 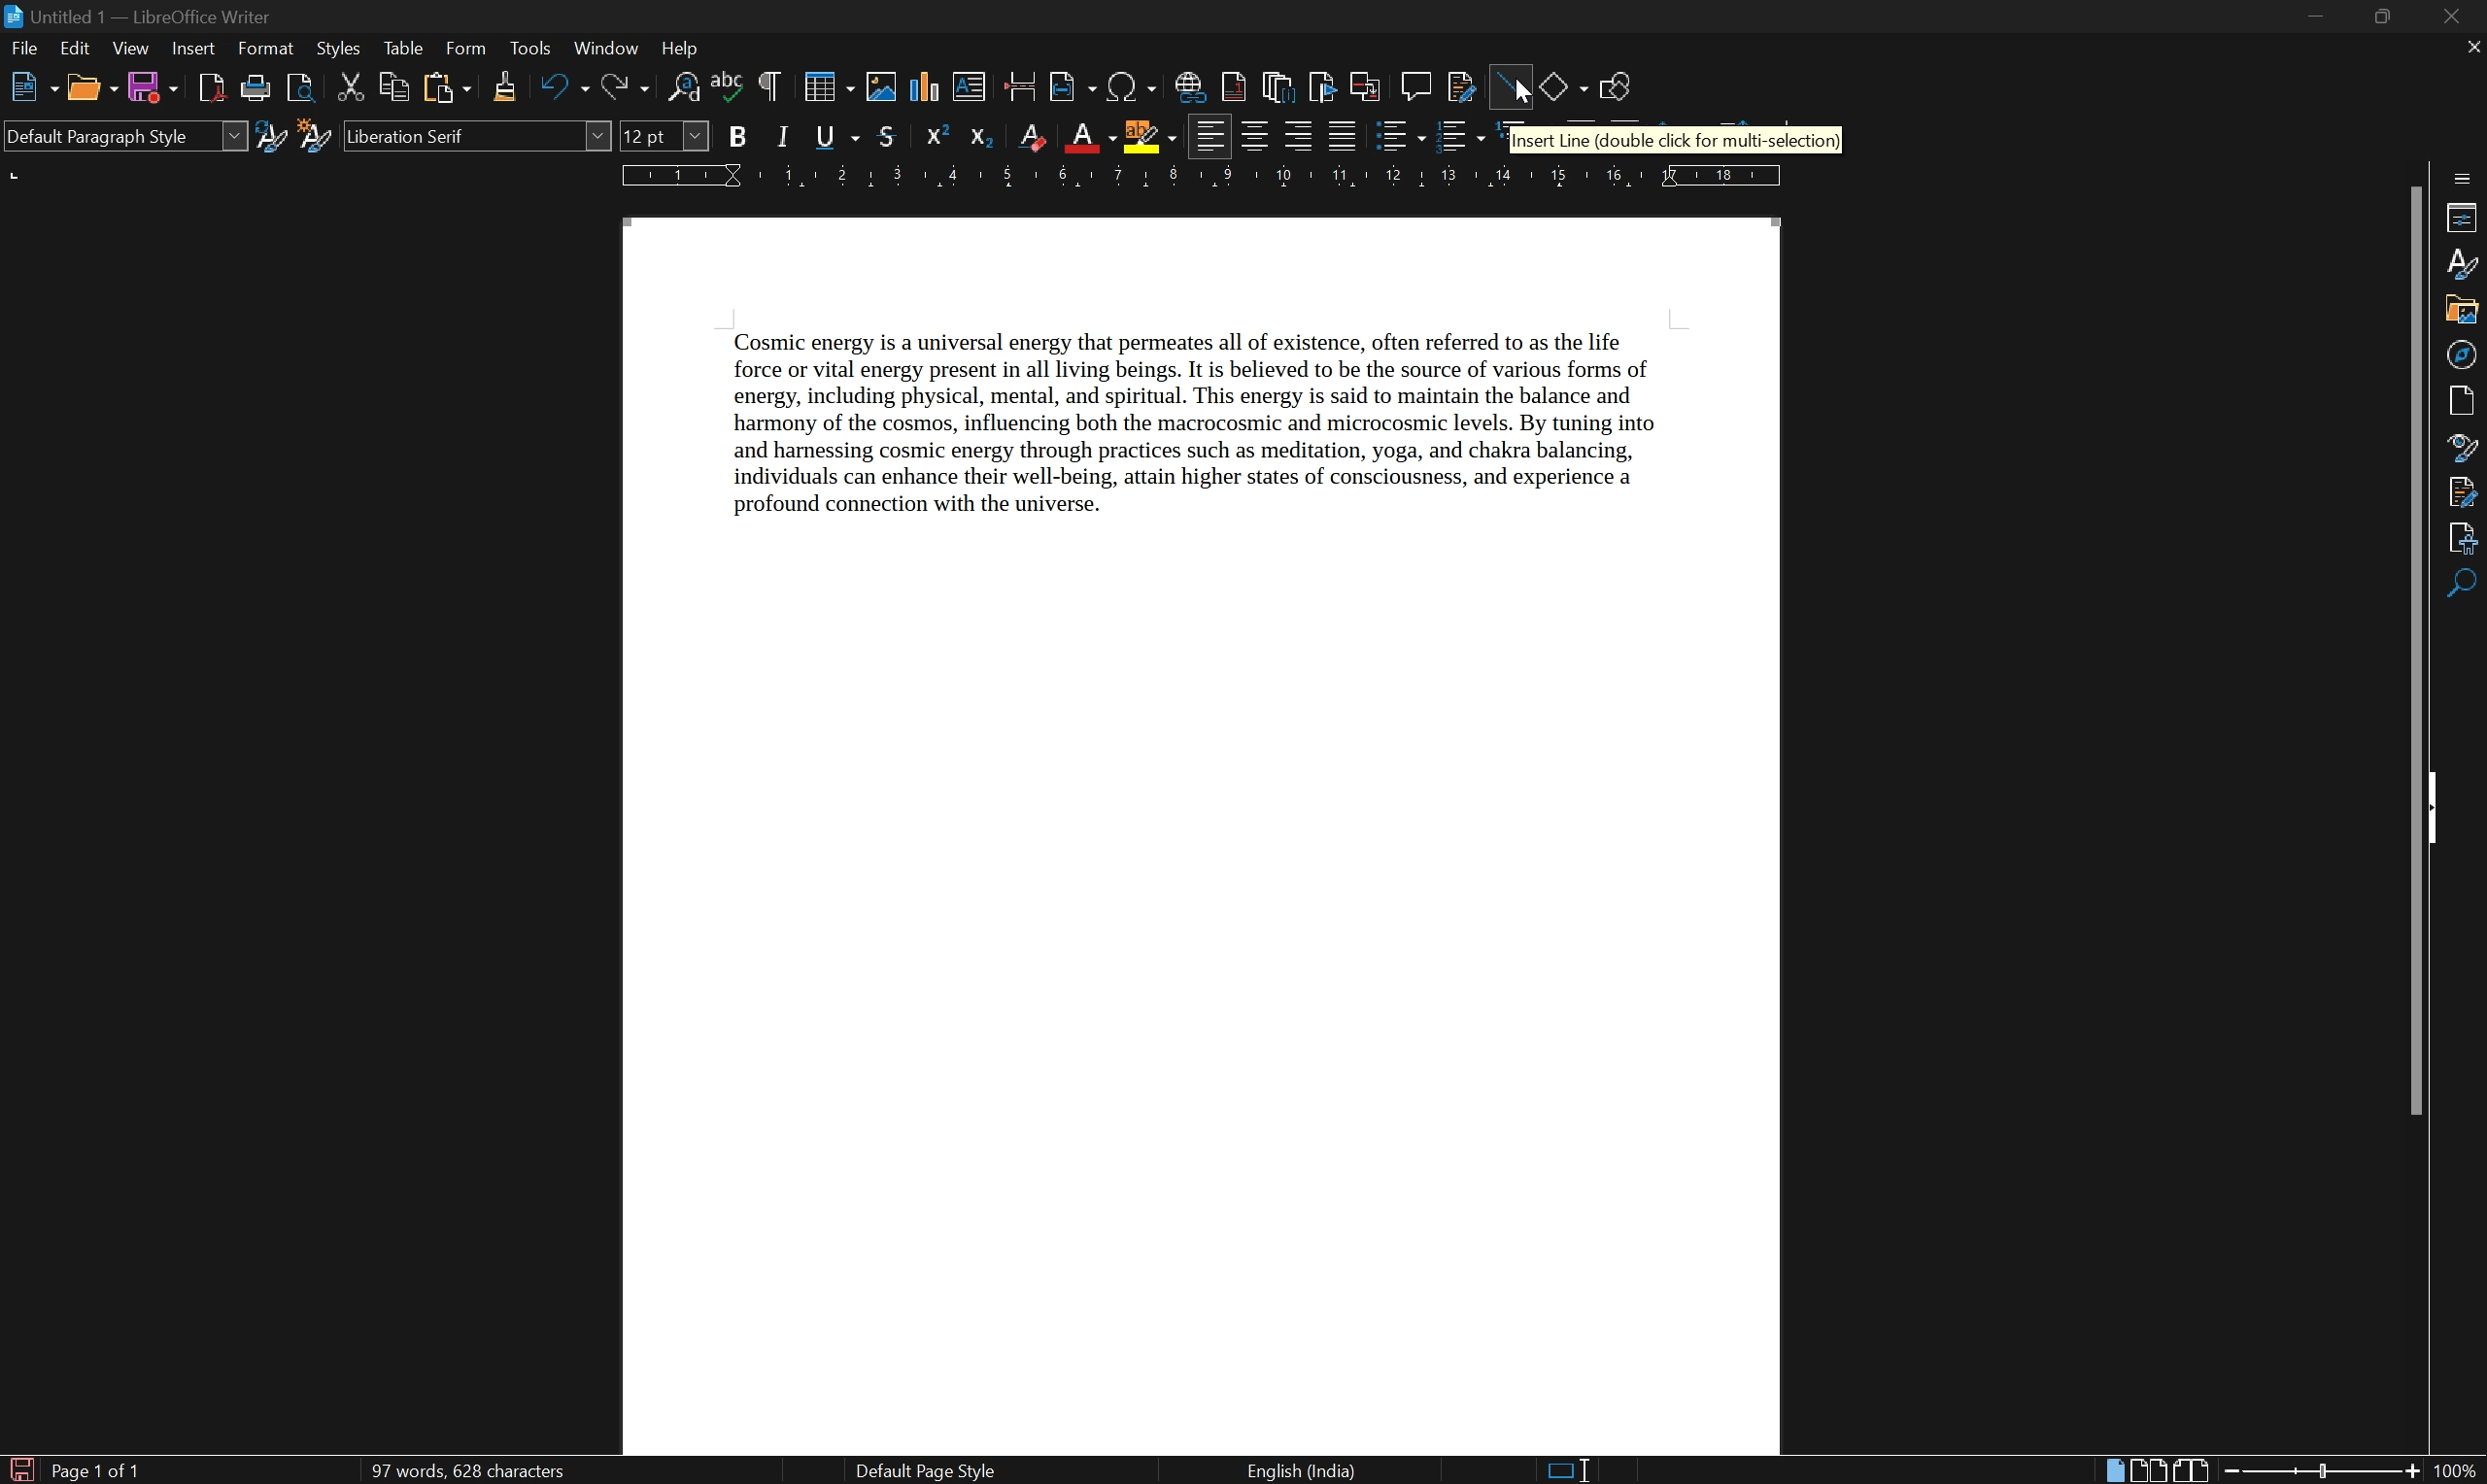 I want to click on undo, so click(x=566, y=88).